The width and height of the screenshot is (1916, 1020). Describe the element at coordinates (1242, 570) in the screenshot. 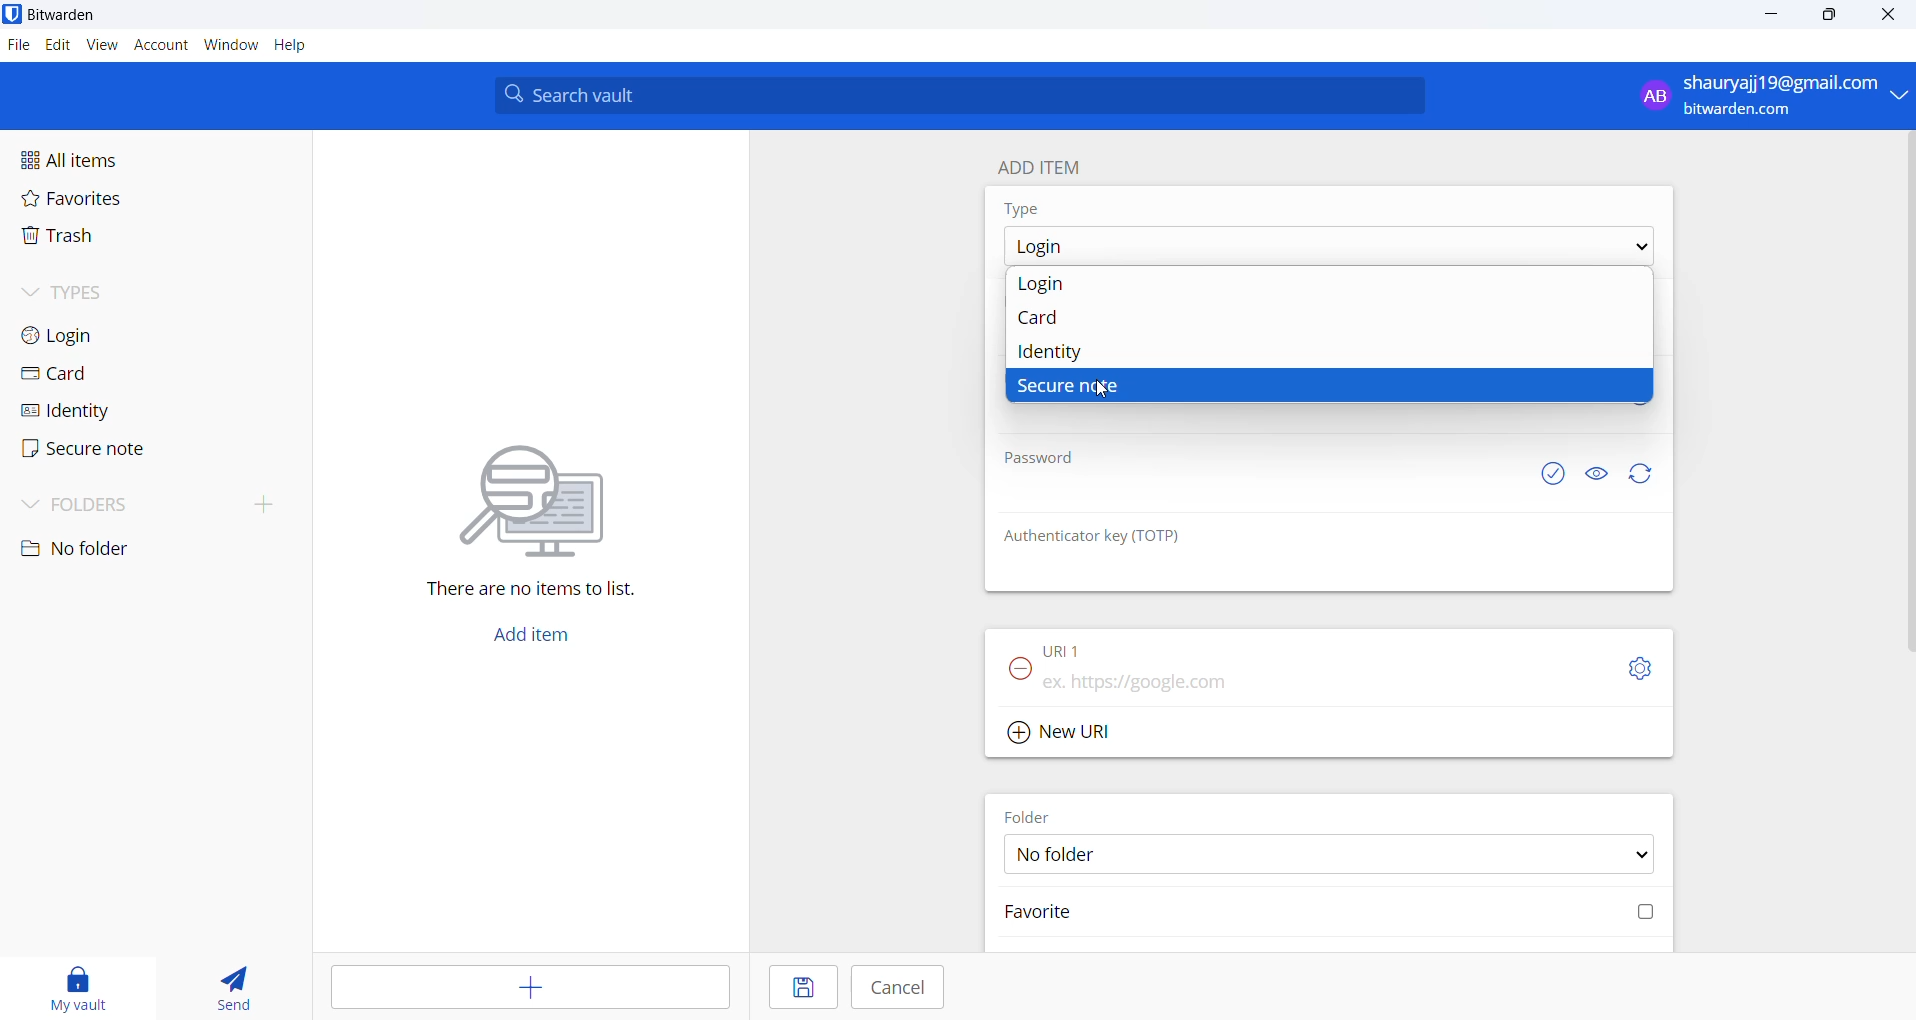

I see `otp text box` at that location.